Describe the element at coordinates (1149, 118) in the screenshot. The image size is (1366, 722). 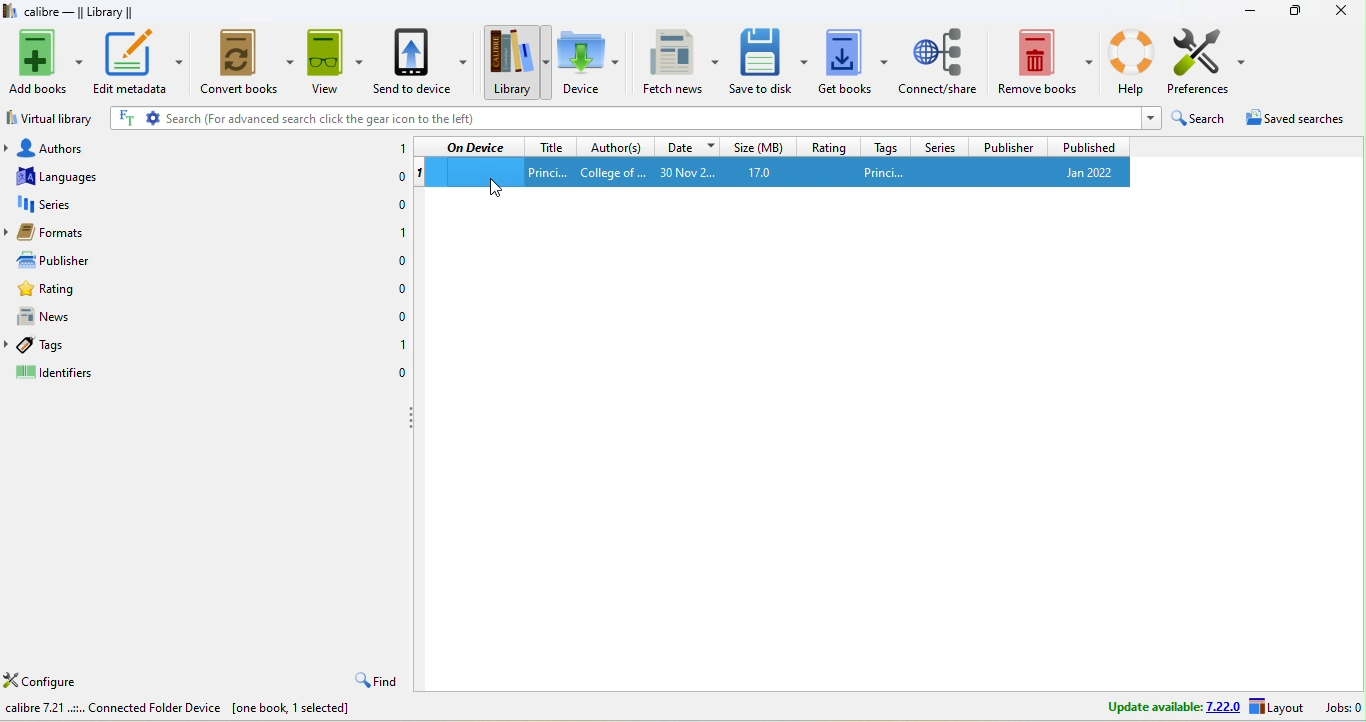
I see `dropdown` at that location.